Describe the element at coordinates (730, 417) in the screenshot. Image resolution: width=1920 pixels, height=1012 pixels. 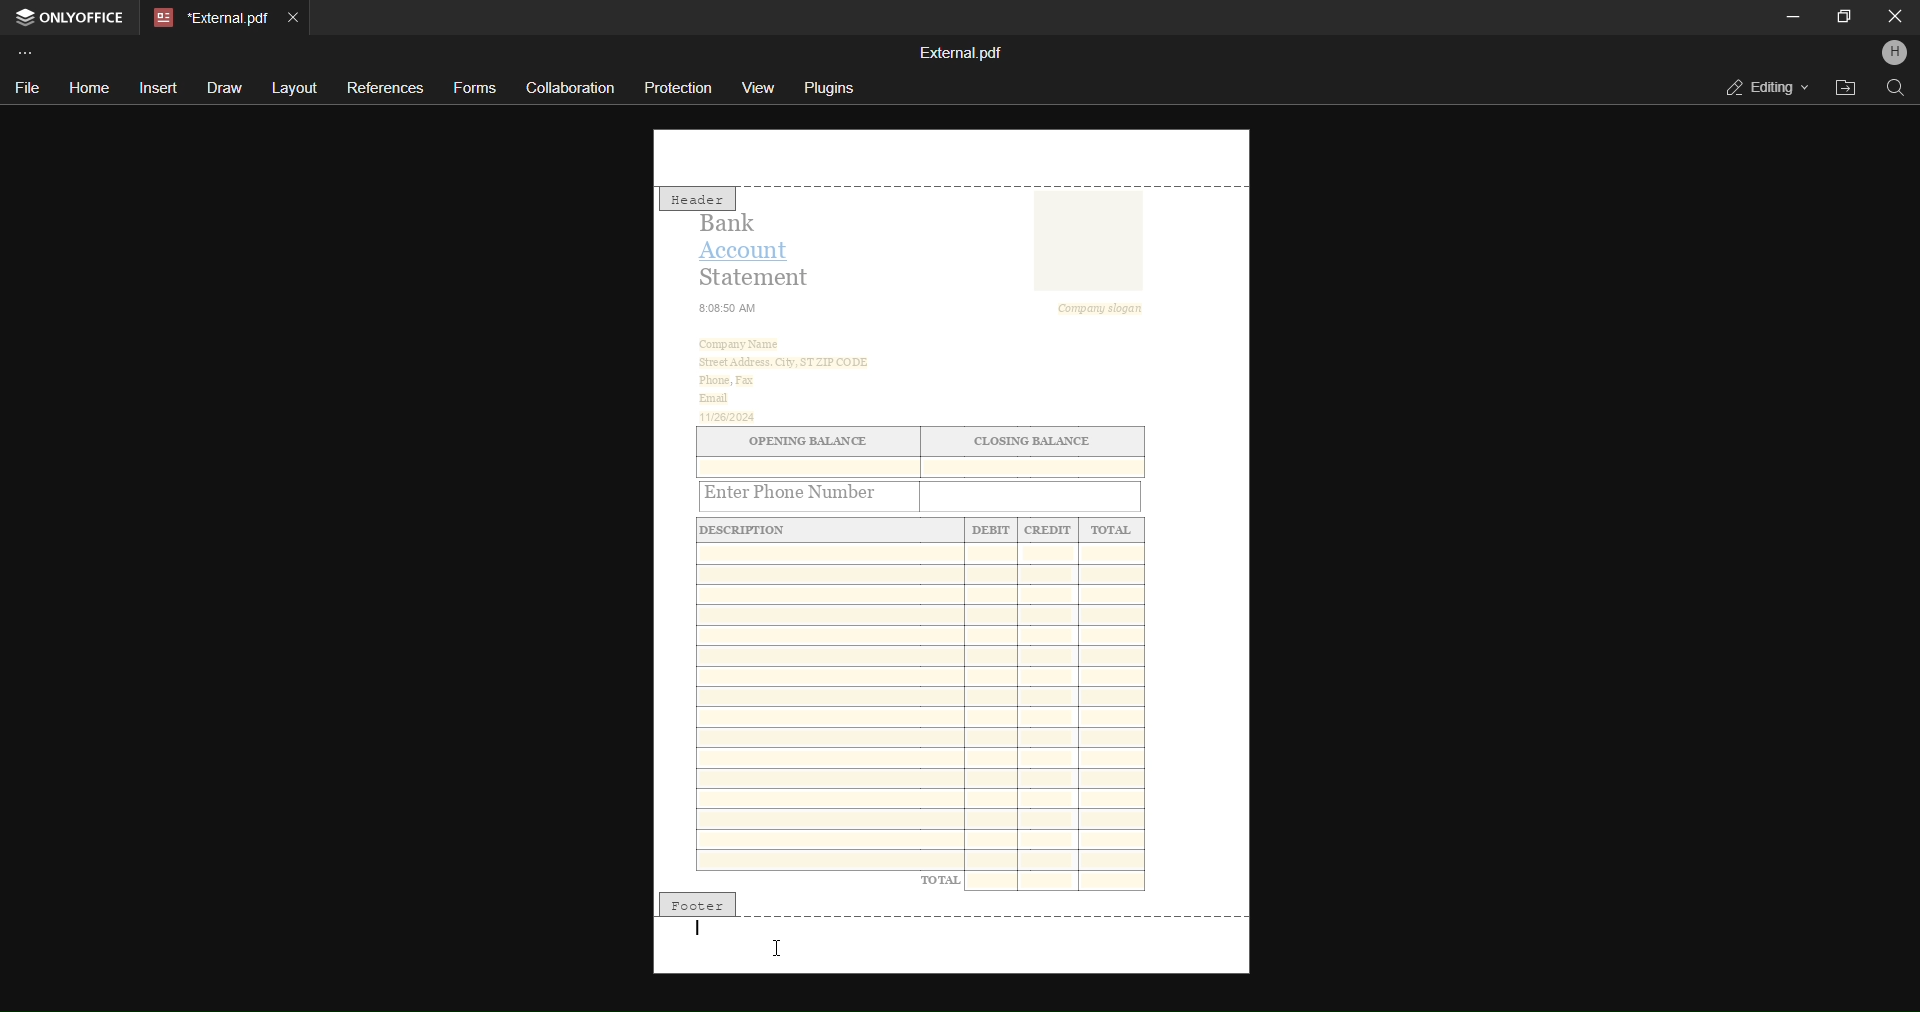
I see `11/26/2024` at that location.